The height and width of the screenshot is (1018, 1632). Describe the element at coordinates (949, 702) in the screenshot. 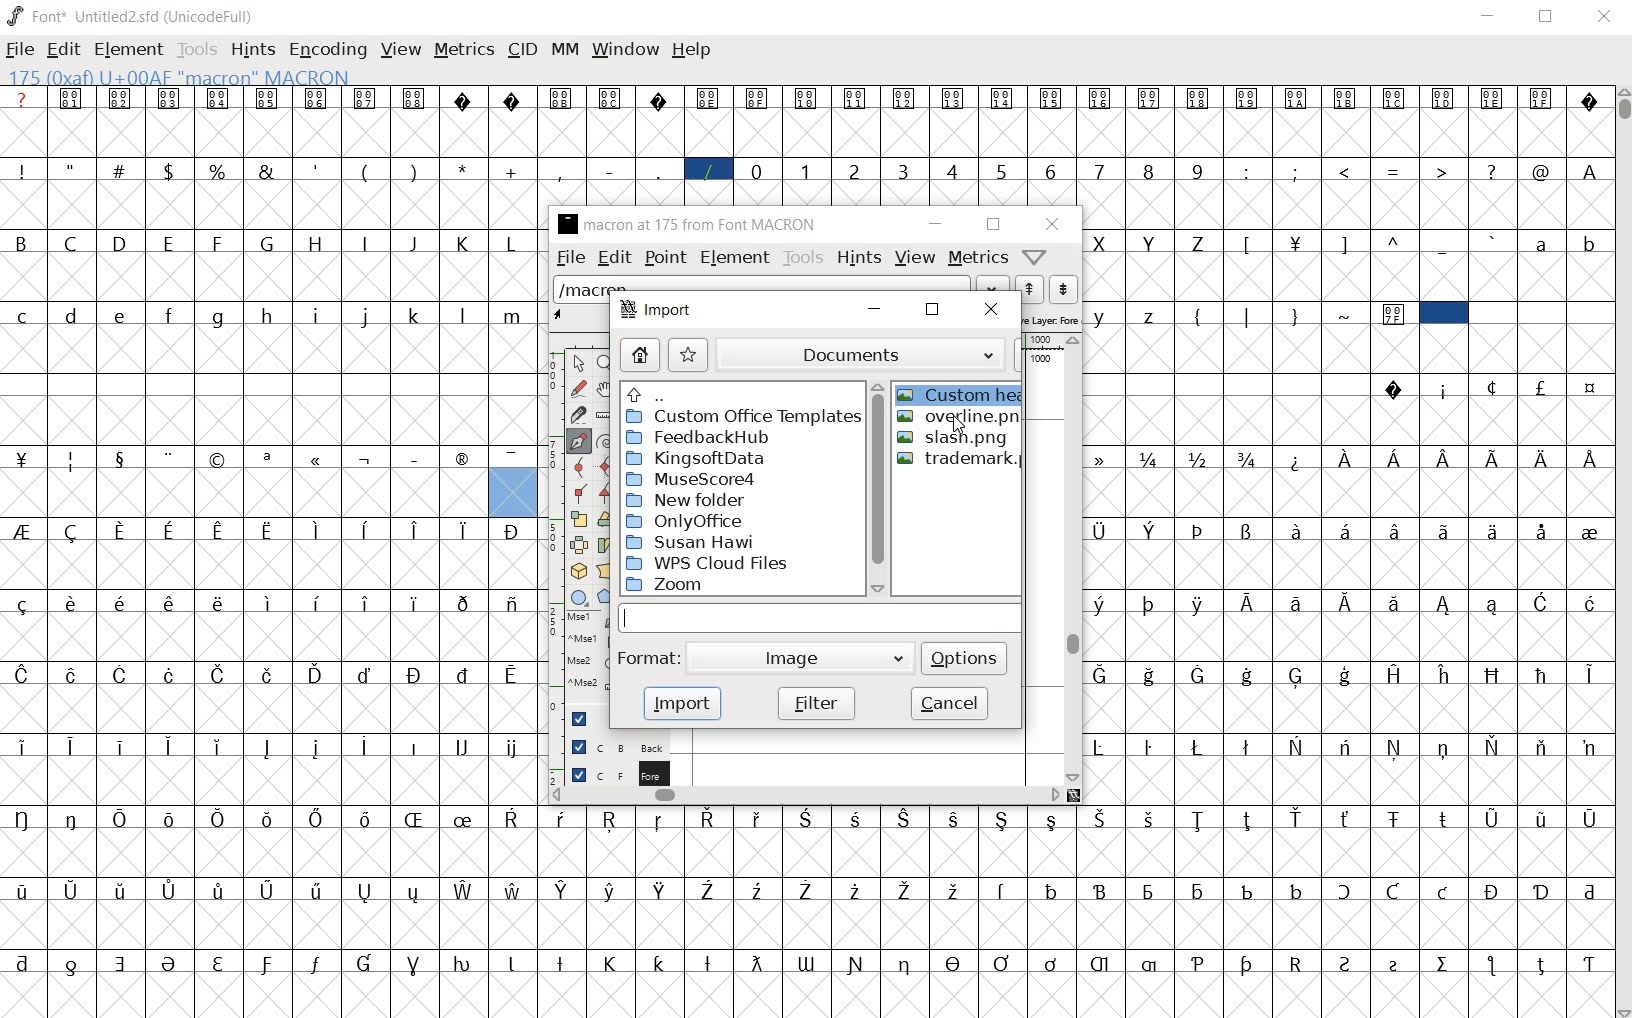

I see `cancel` at that location.